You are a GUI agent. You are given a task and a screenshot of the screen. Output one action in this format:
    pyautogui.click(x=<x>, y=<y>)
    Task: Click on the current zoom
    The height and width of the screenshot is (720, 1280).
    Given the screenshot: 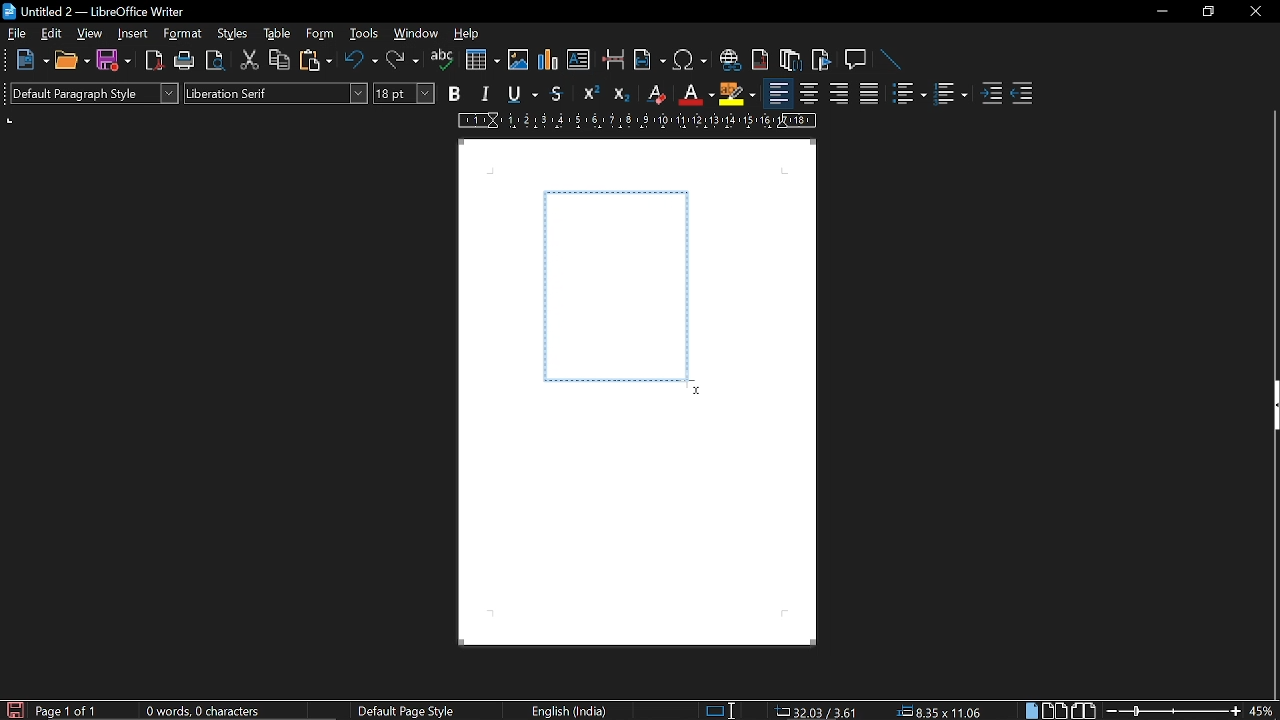 What is the action you would take?
    pyautogui.click(x=1262, y=711)
    